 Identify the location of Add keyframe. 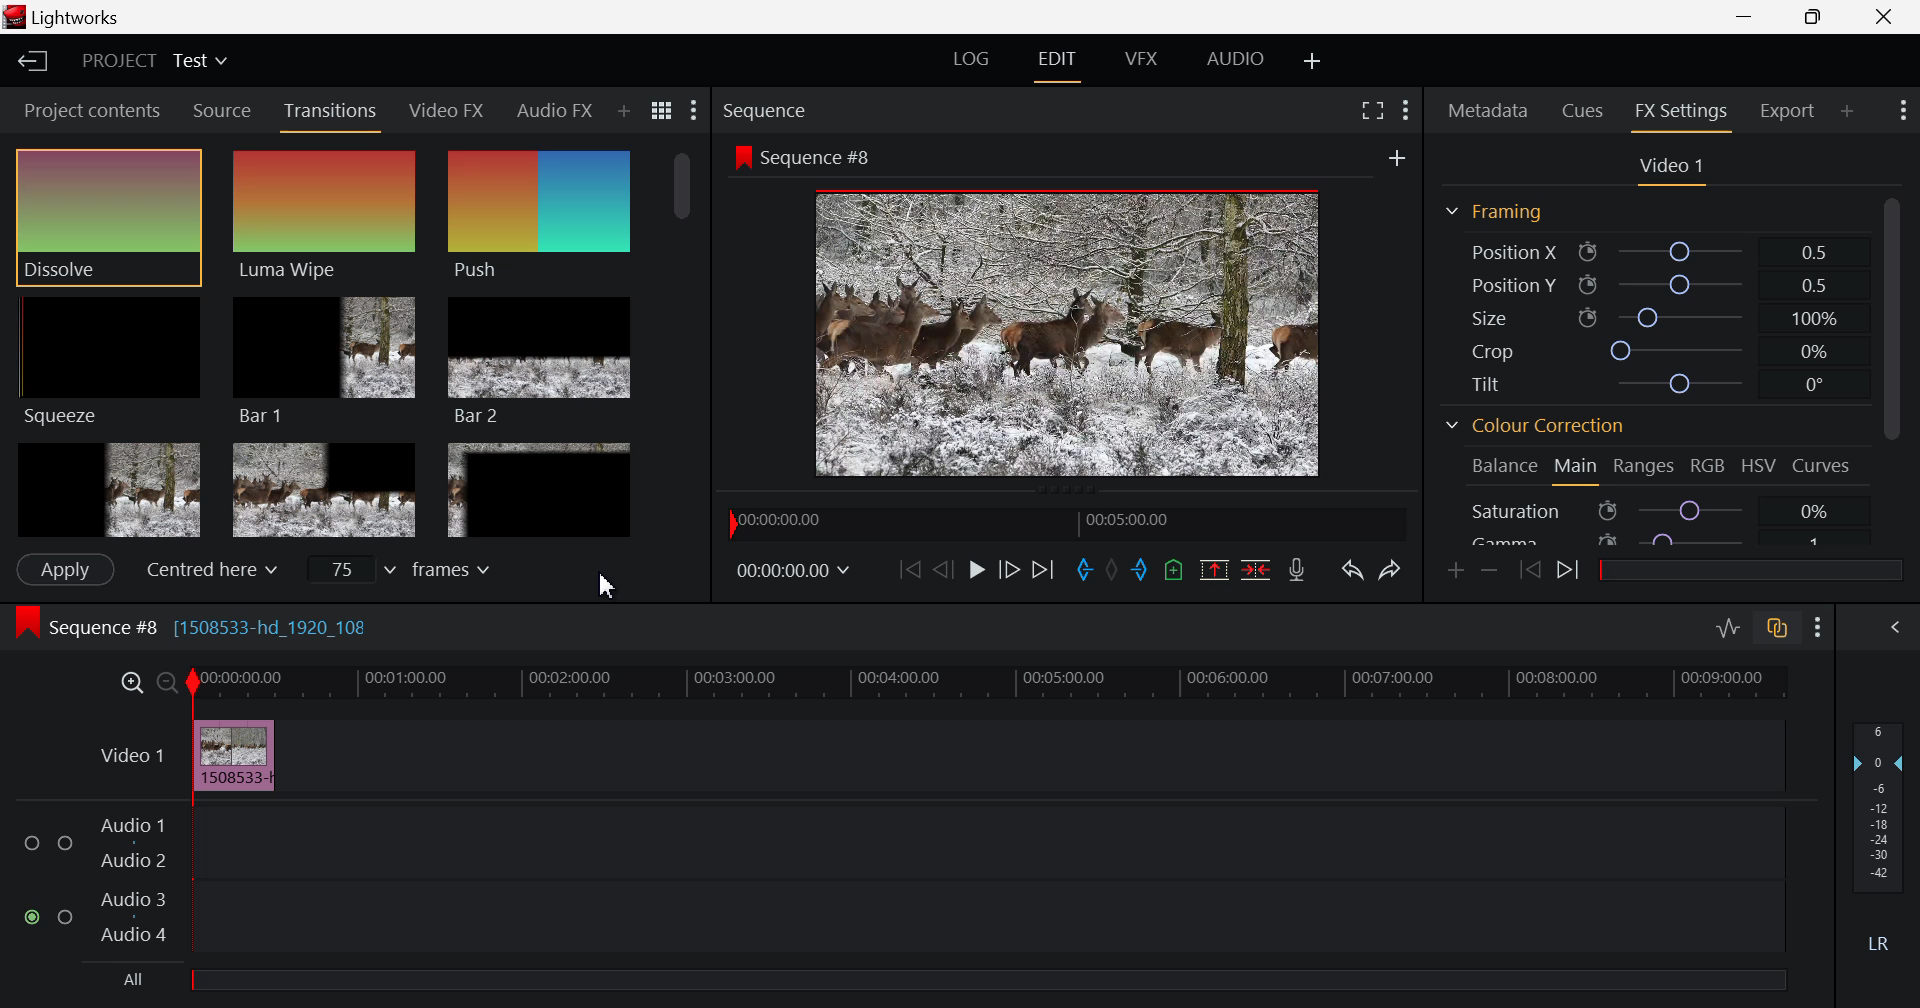
(1456, 573).